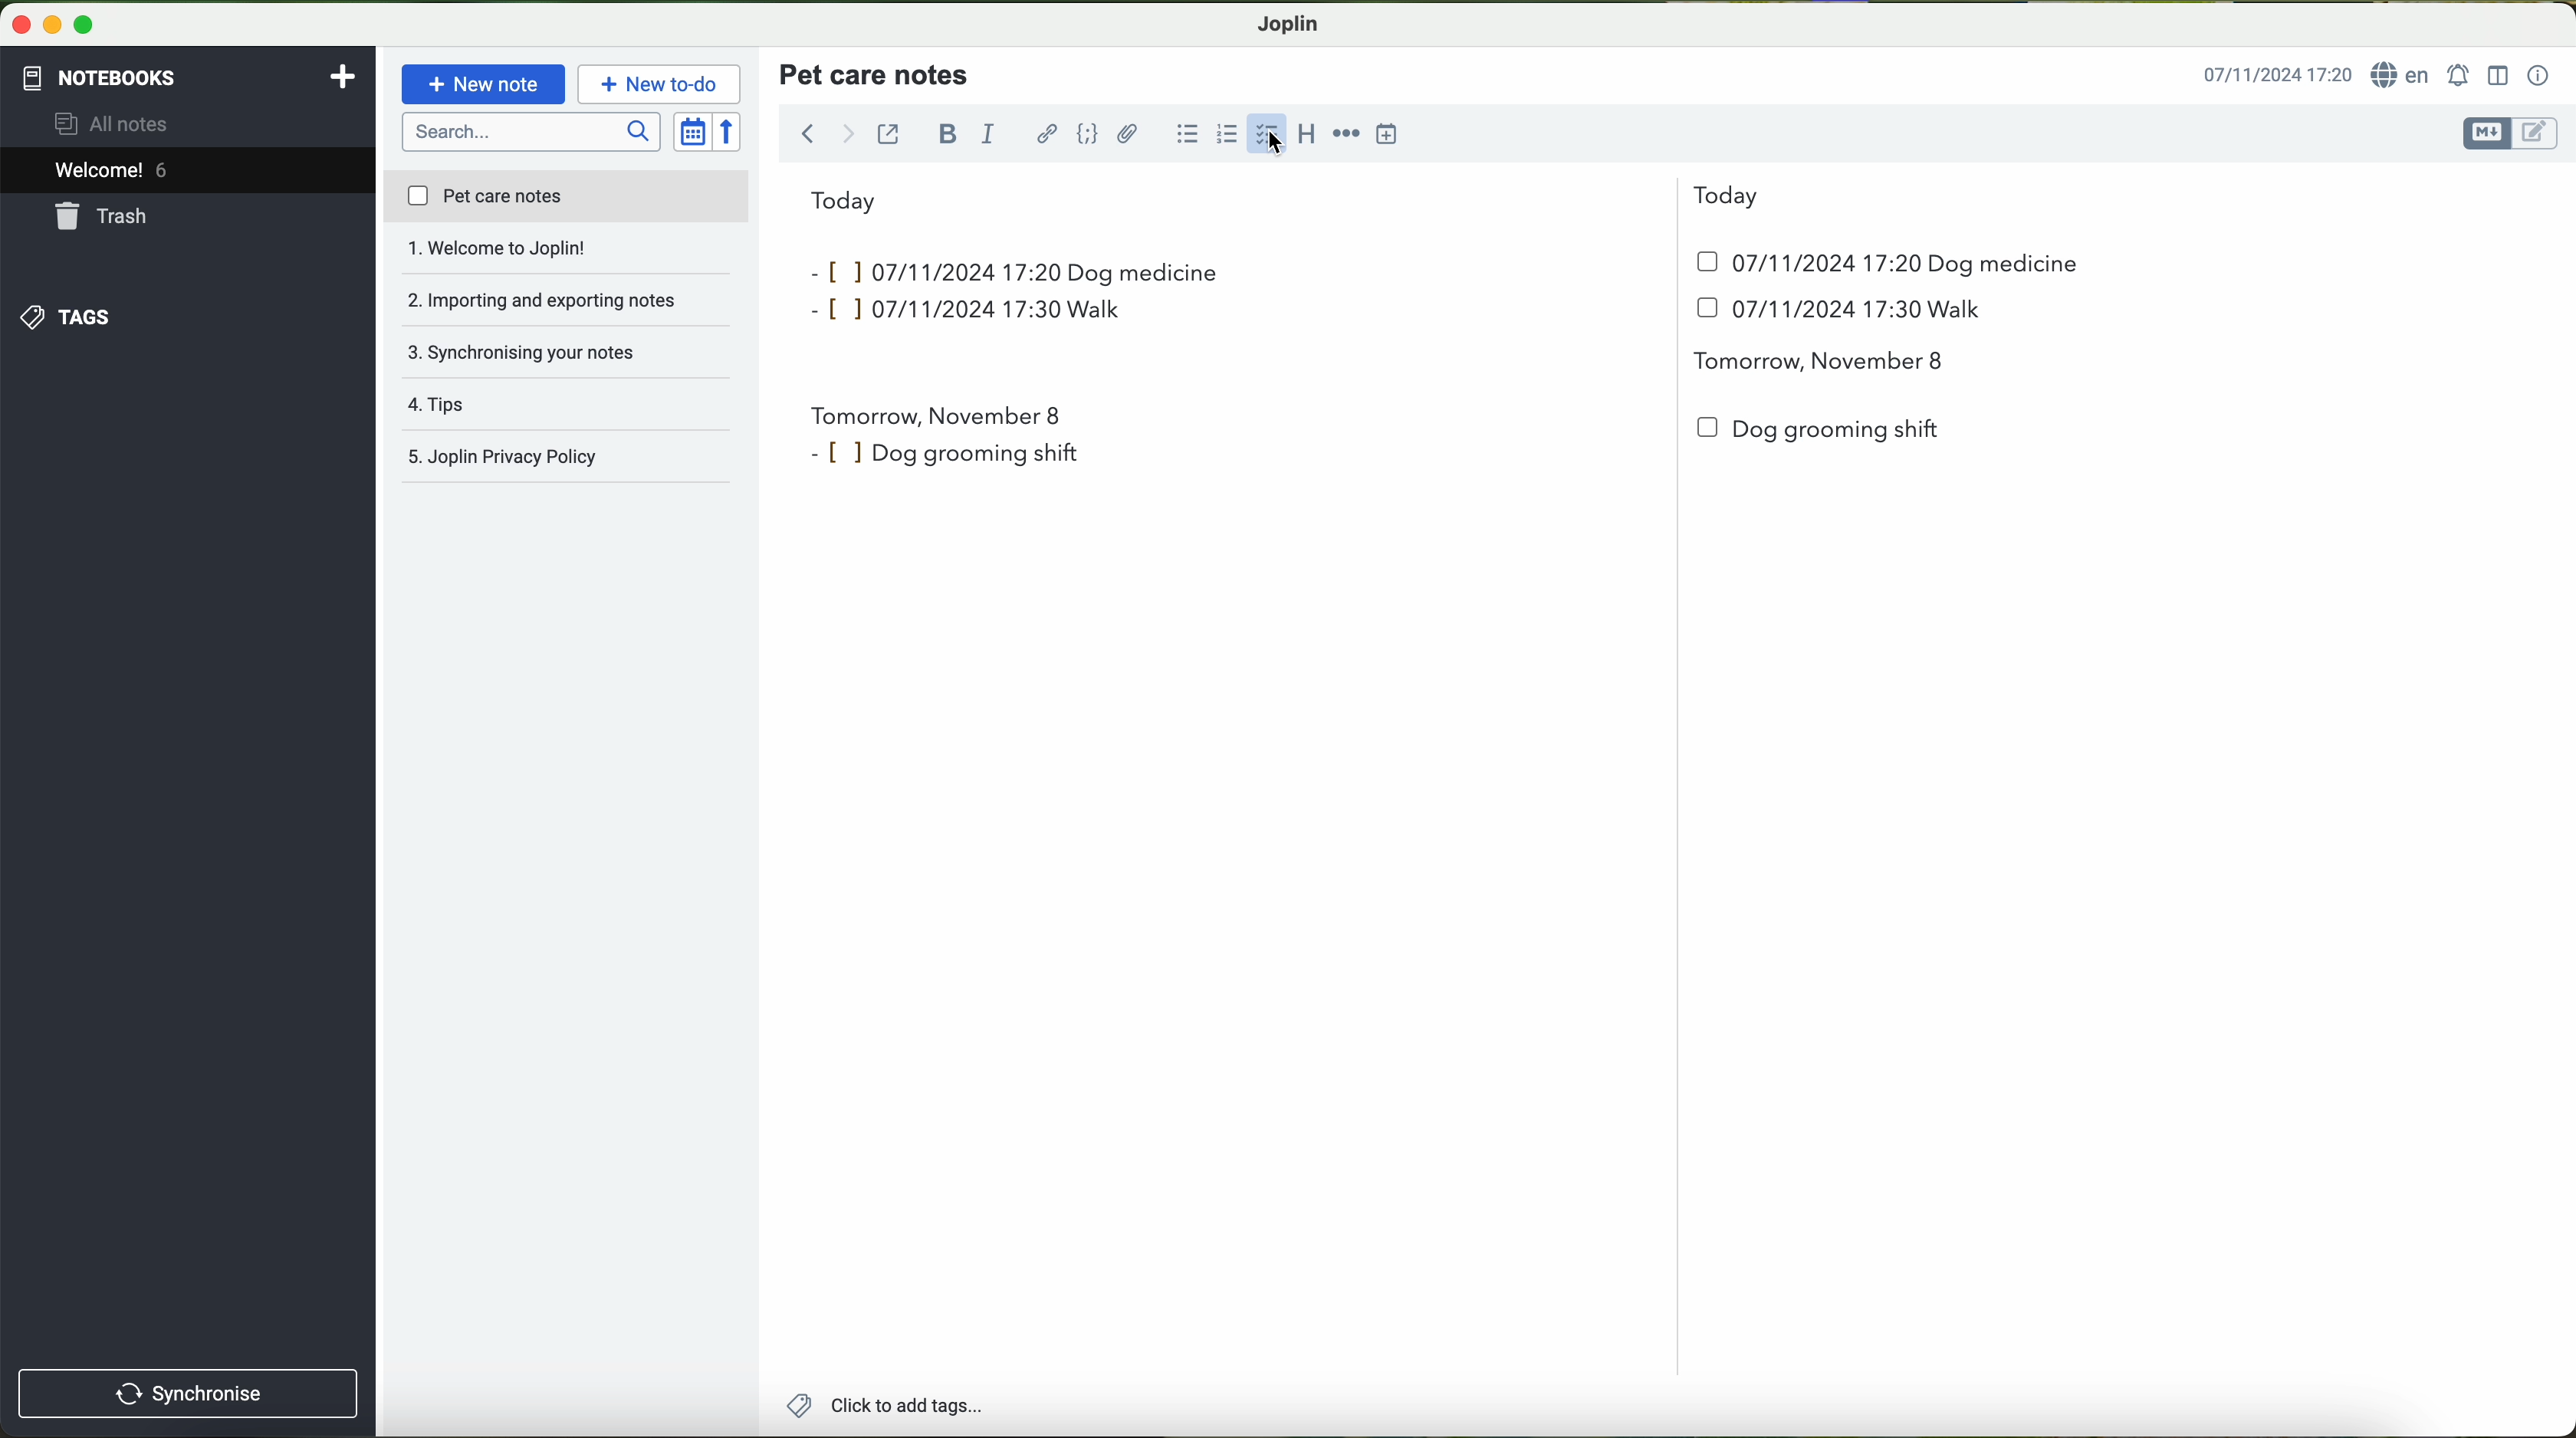 Image resolution: width=2576 pixels, height=1438 pixels. I want to click on note properties, so click(2539, 76).